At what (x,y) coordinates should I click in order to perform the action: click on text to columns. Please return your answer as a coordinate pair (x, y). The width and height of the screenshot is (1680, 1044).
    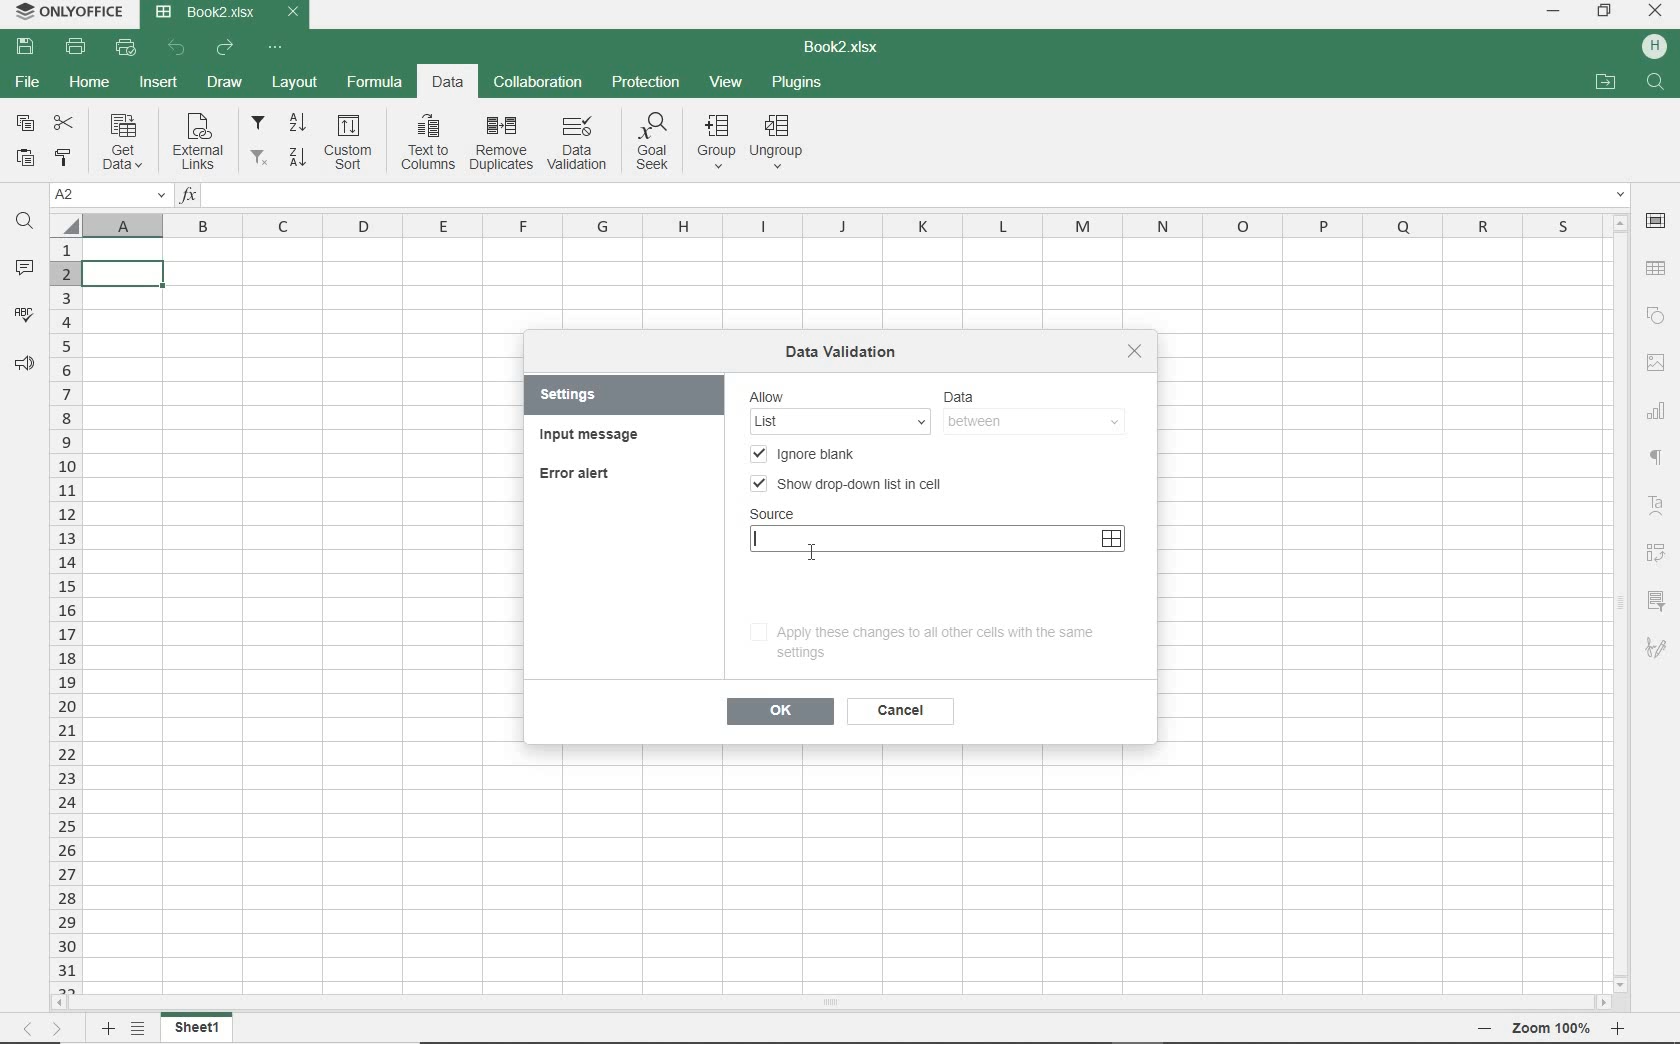
    Looking at the image, I should click on (429, 141).